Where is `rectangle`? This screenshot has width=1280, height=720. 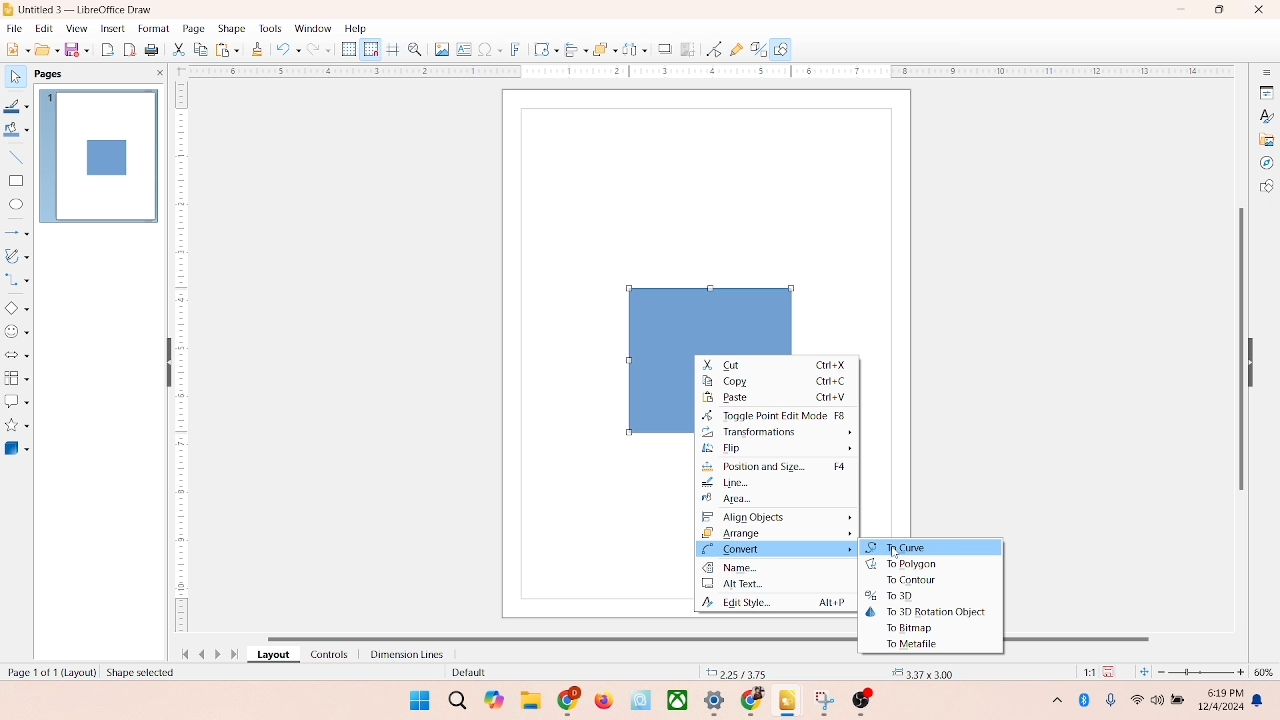 rectangle is located at coordinates (16, 180).